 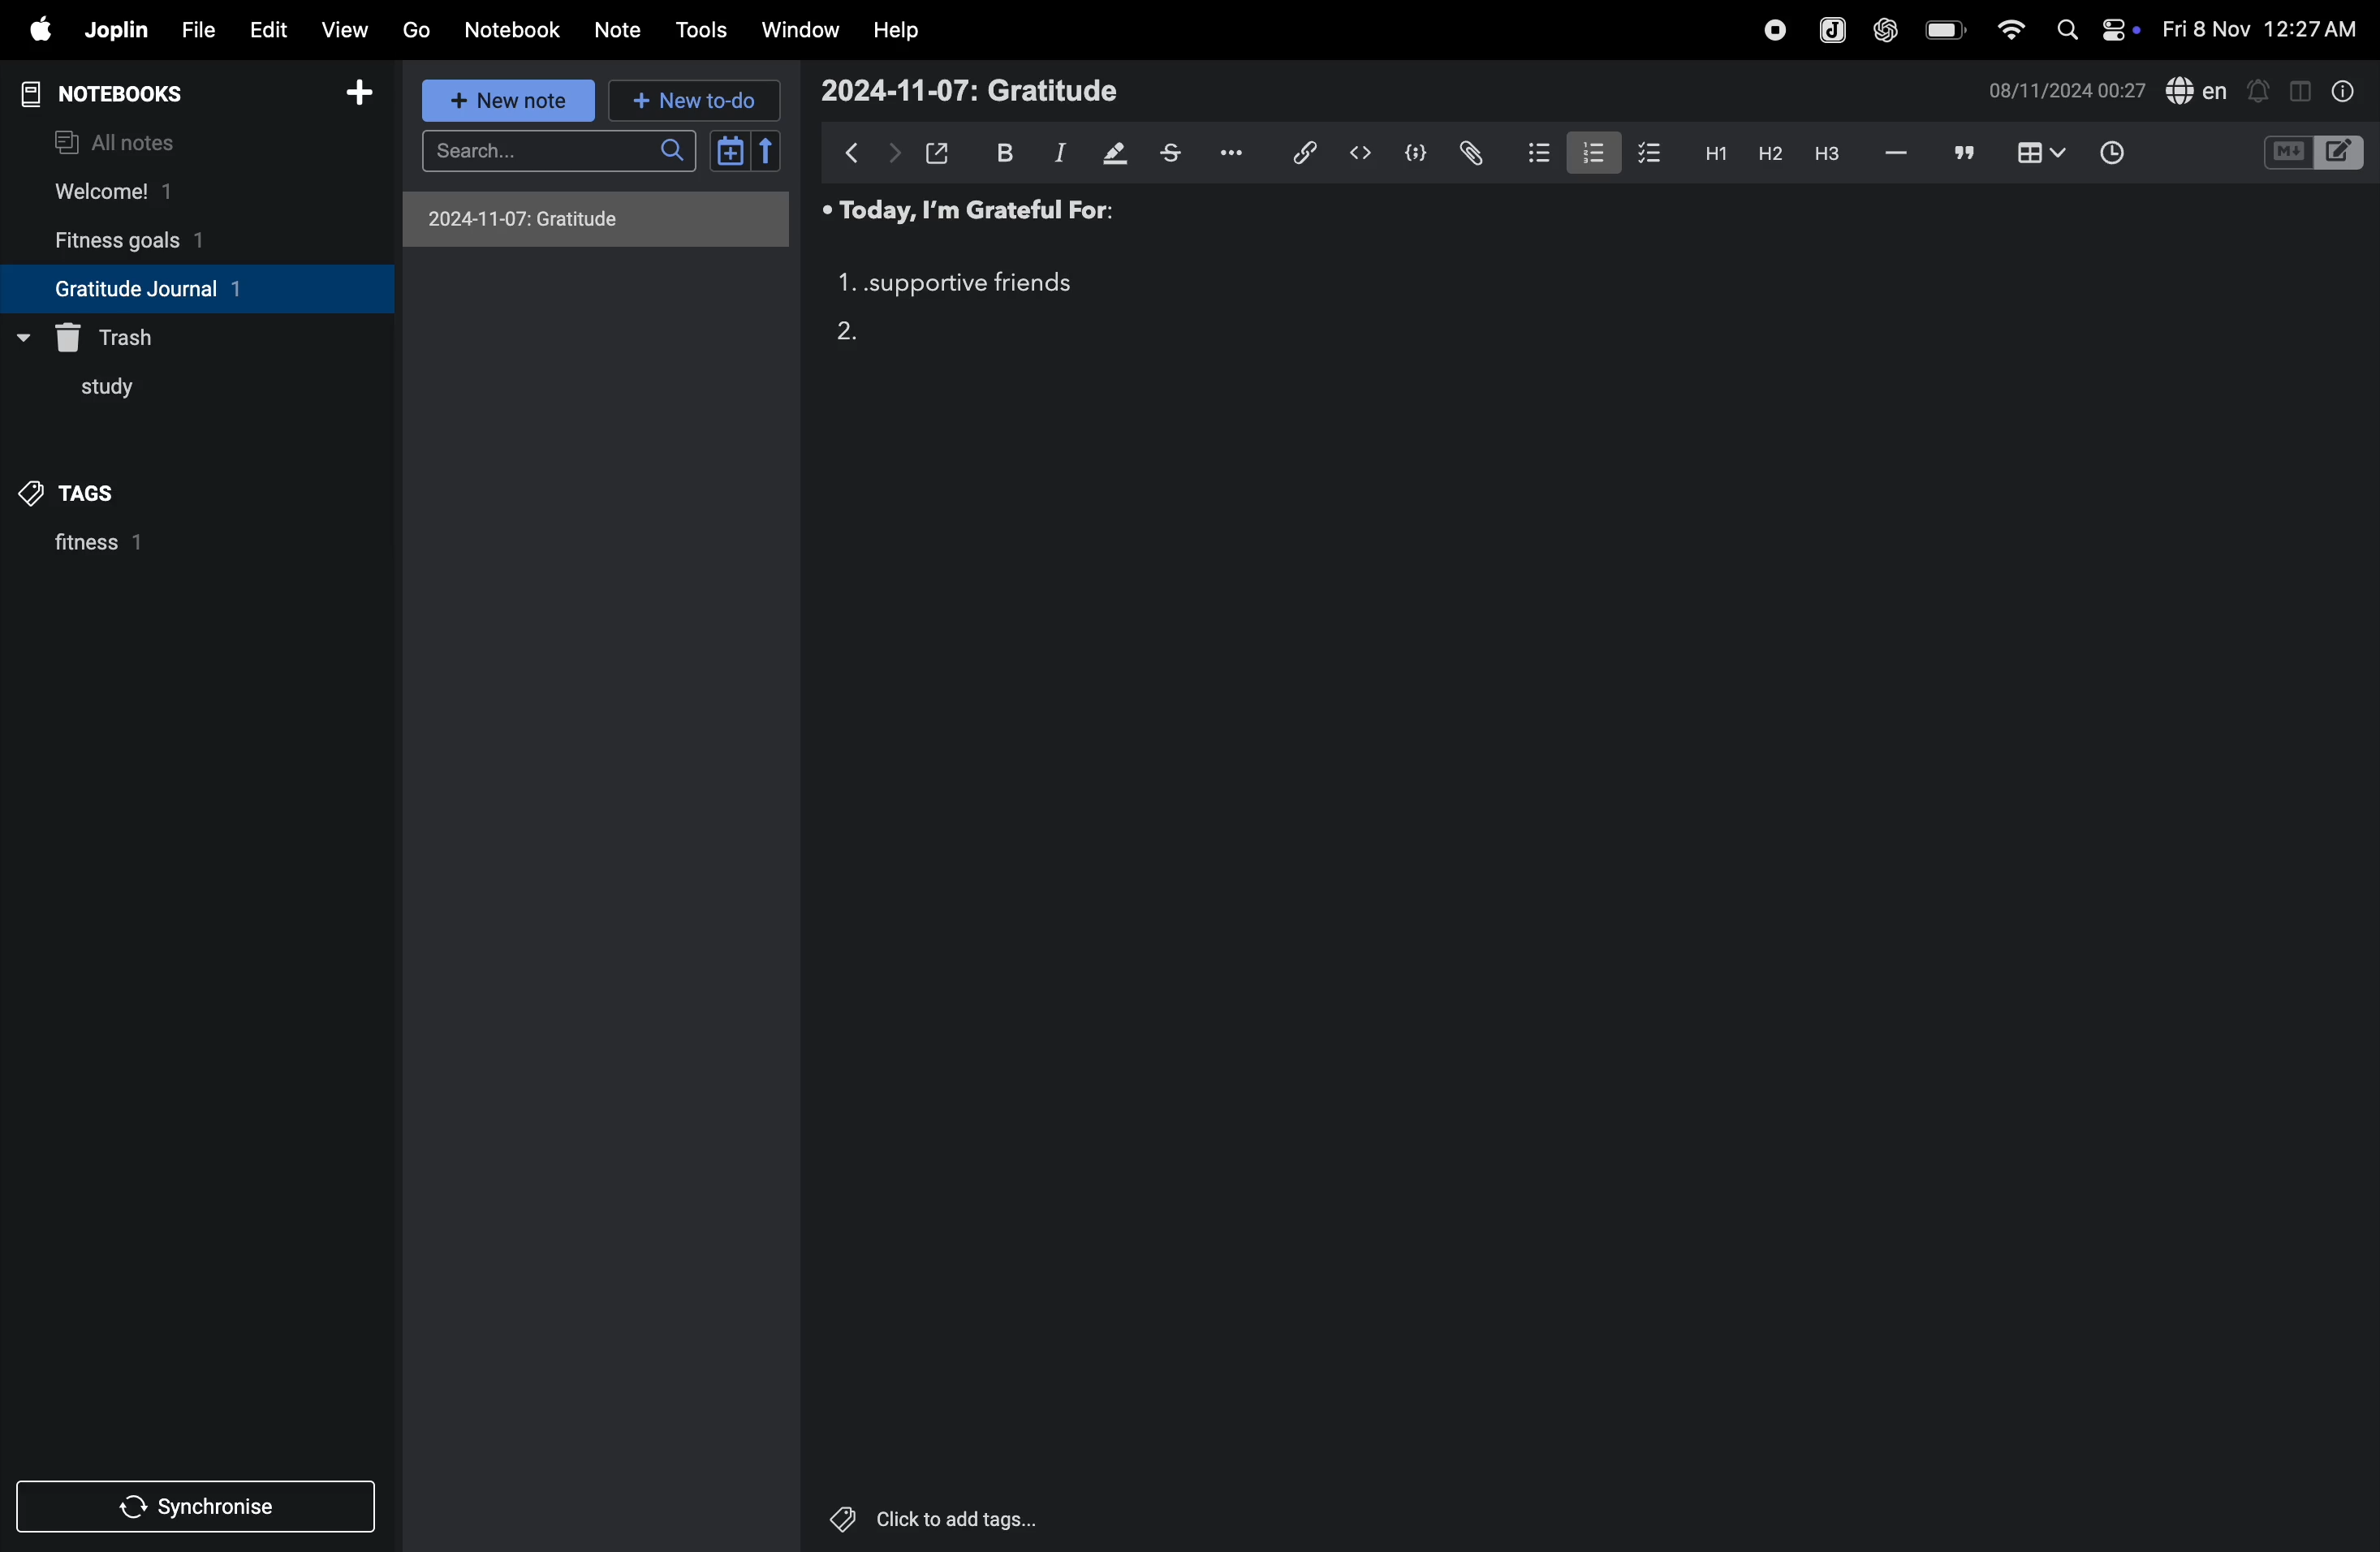 I want to click on insert sedit link, so click(x=1305, y=153).